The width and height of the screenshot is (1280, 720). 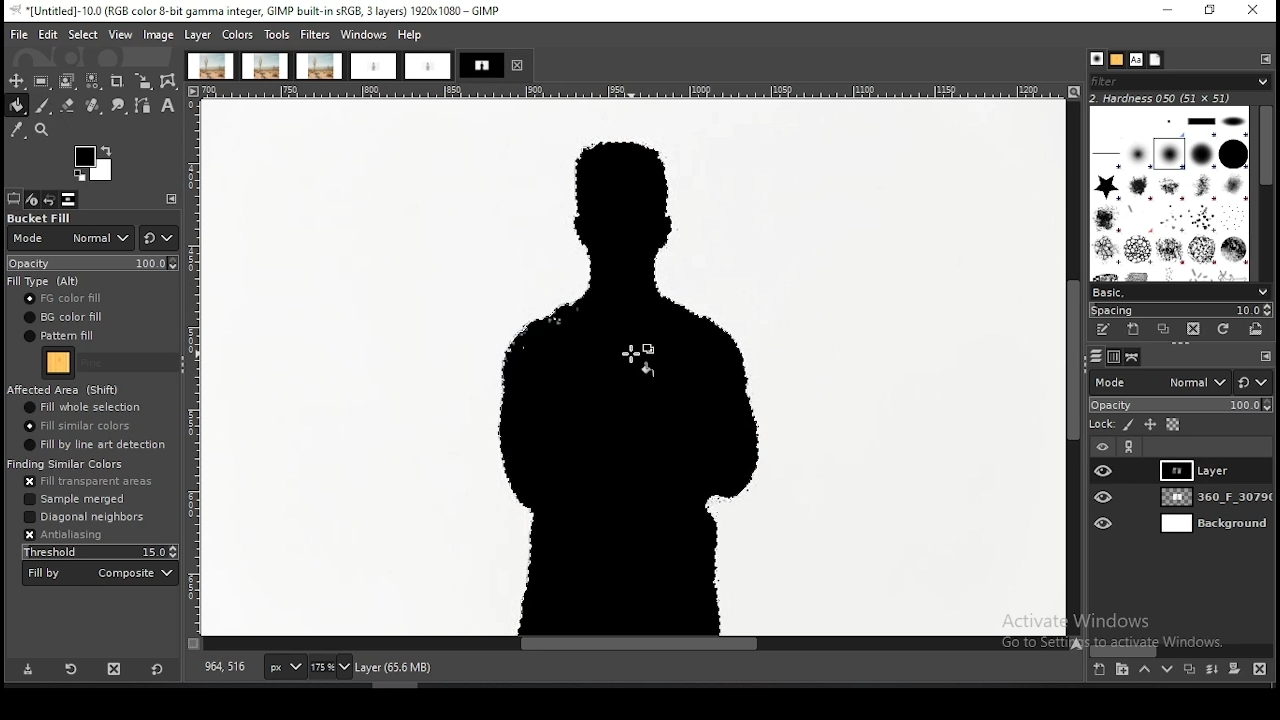 I want to click on document history, so click(x=1156, y=59).